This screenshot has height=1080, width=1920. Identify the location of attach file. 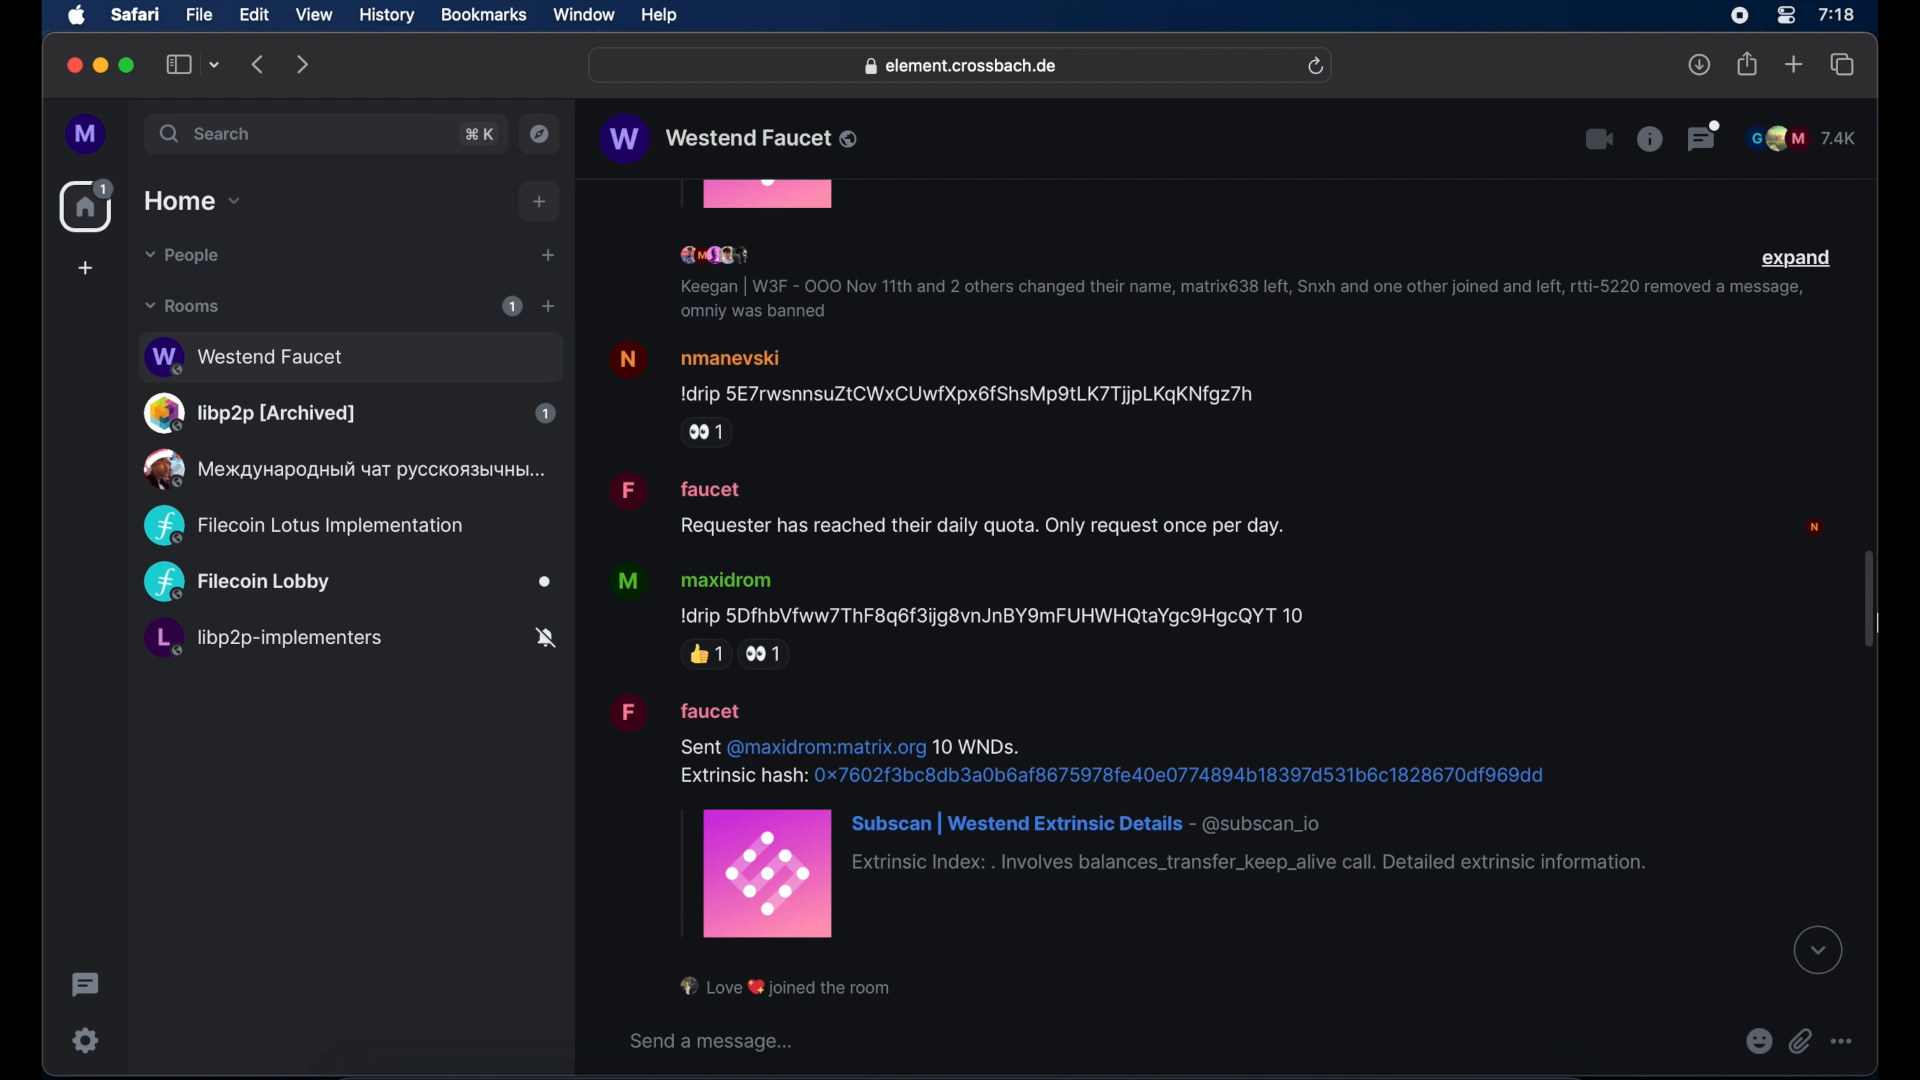
(1801, 1041).